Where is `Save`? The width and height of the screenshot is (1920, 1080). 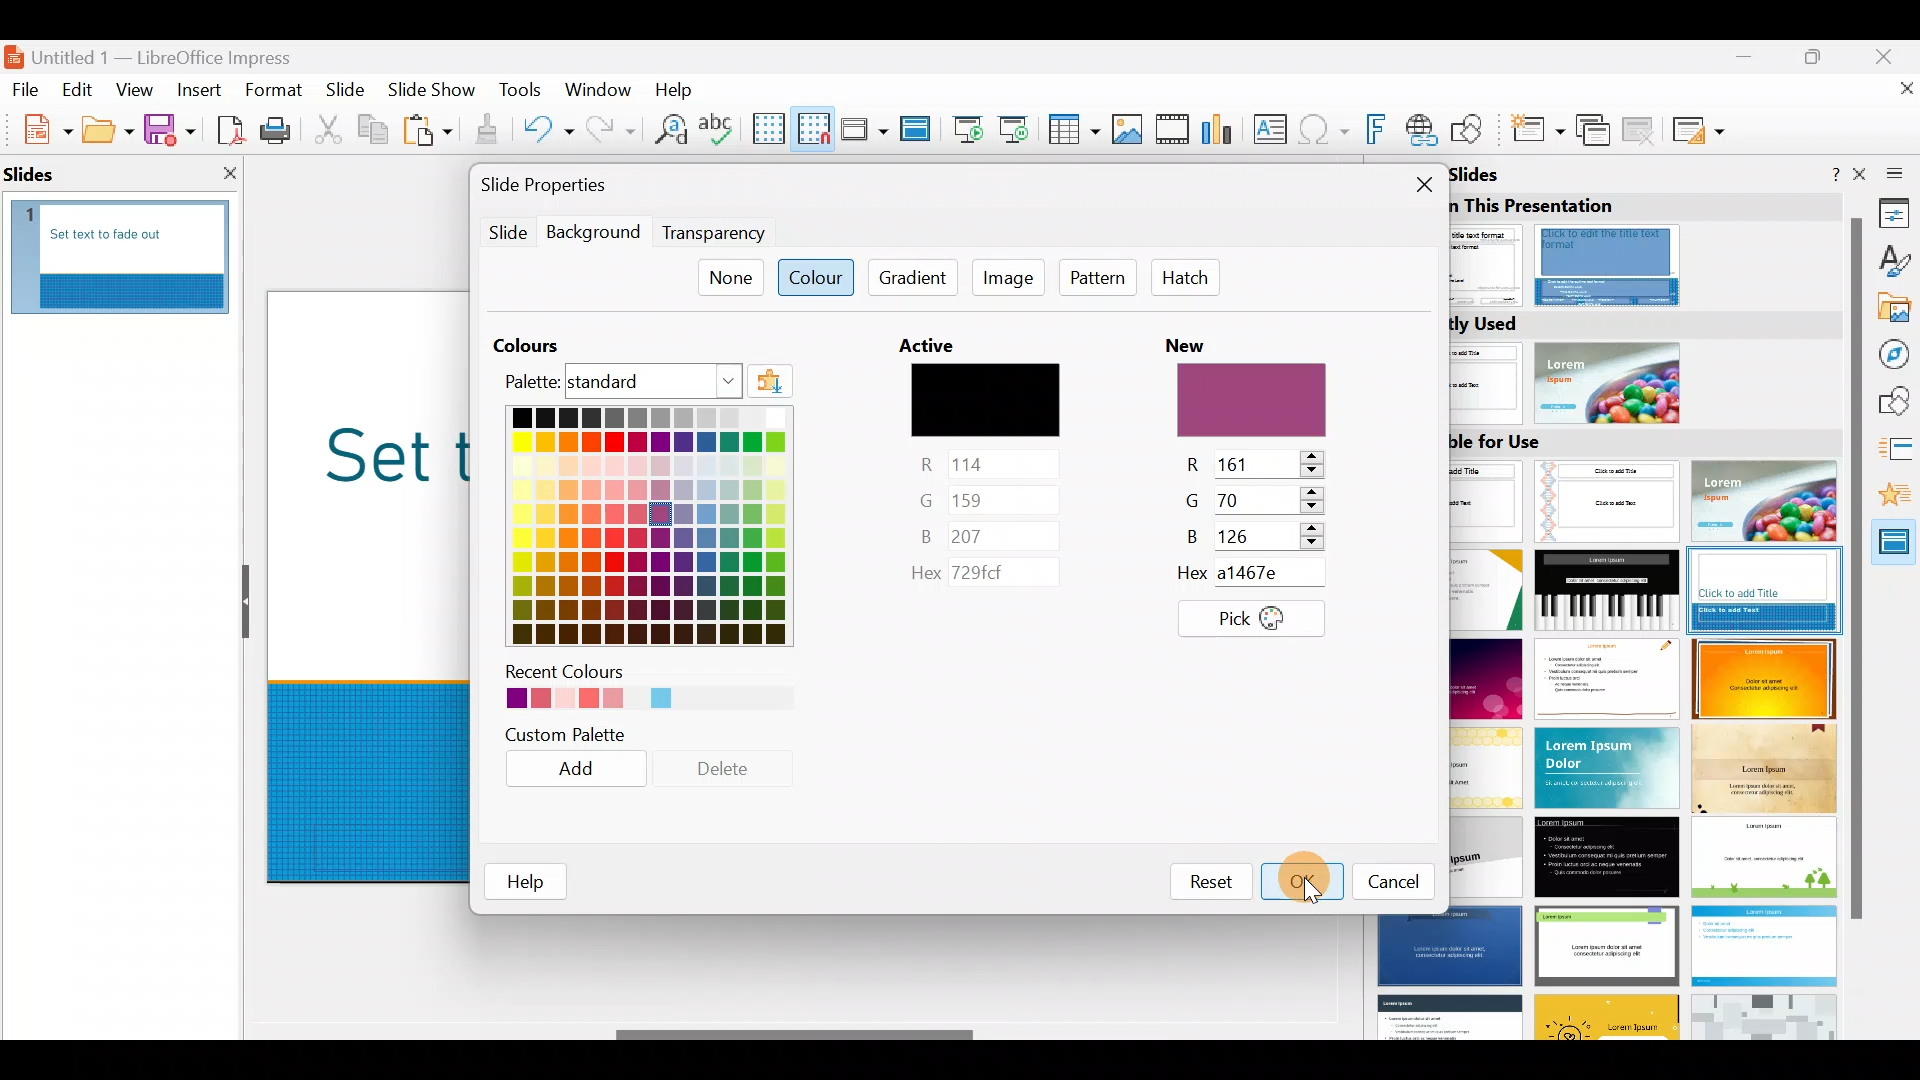 Save is located at coordinates (169, 128).